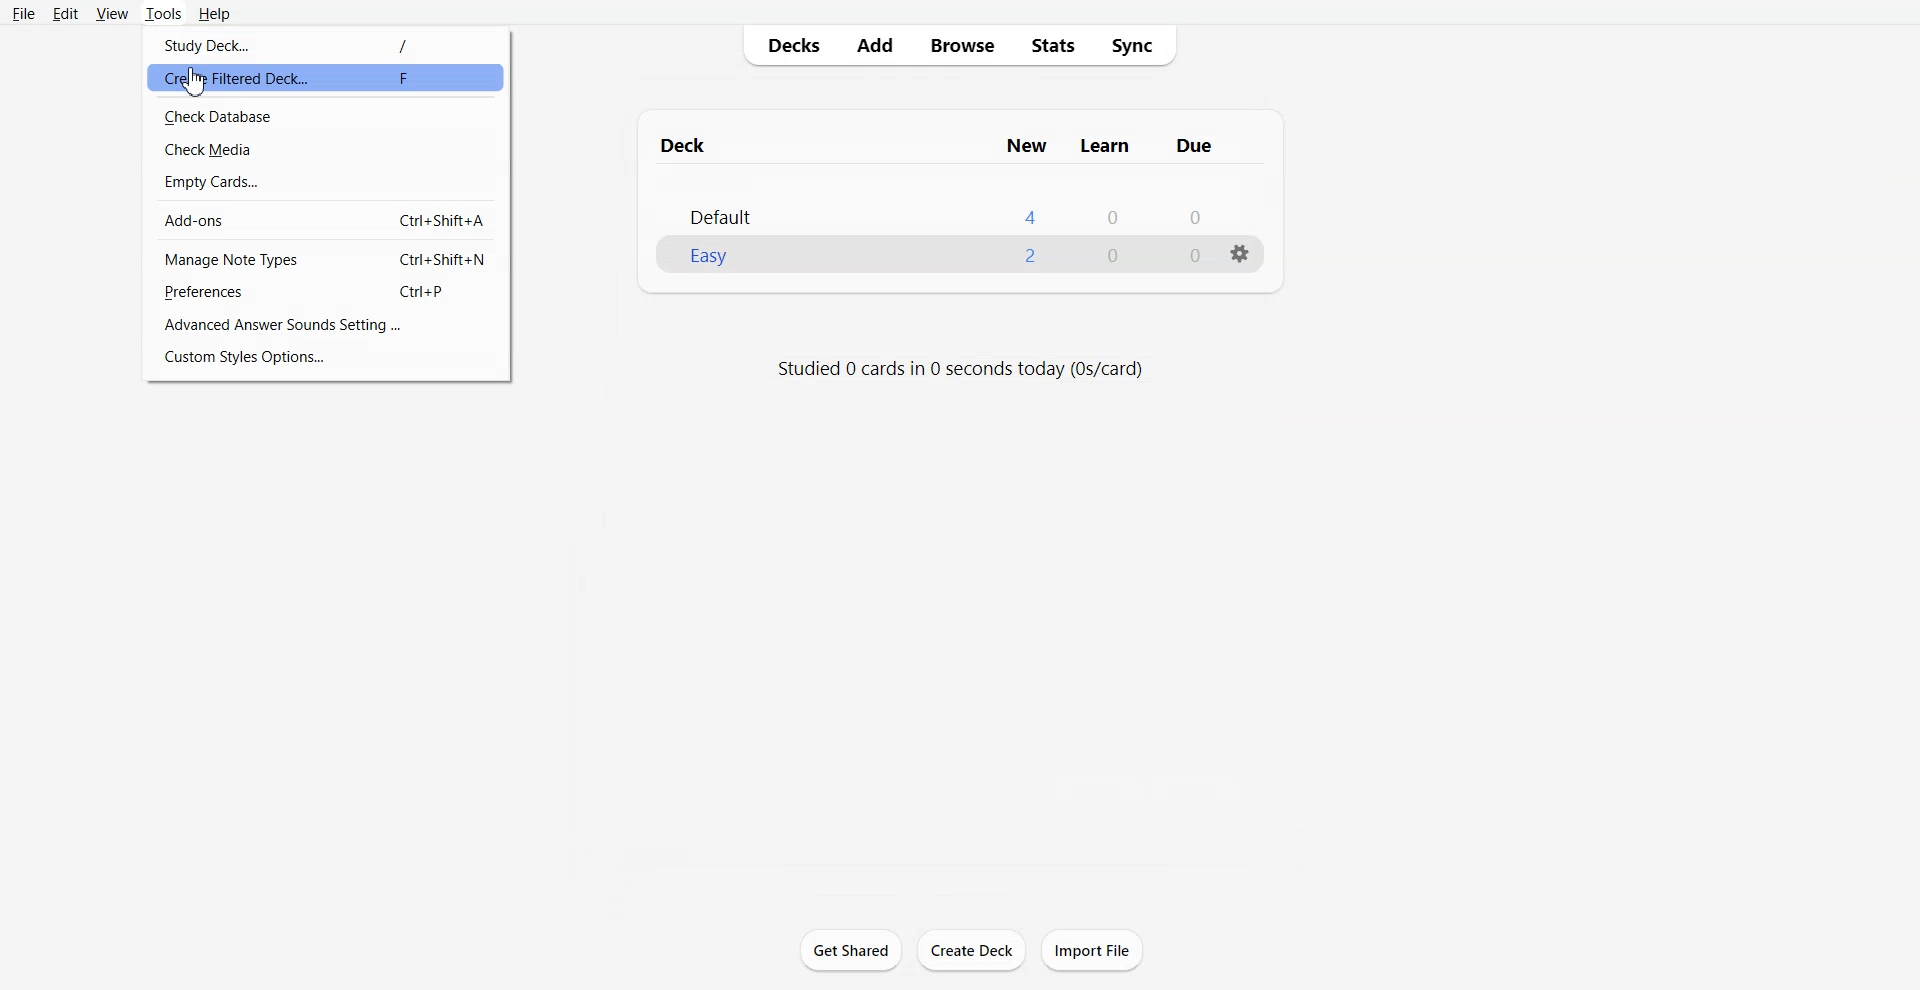 The height and width of the screenshot is (990, 1920). What do you see at coordinates (971, 950) in the screenshot?
I see `Create Deck` at bounding box center [971, 950].